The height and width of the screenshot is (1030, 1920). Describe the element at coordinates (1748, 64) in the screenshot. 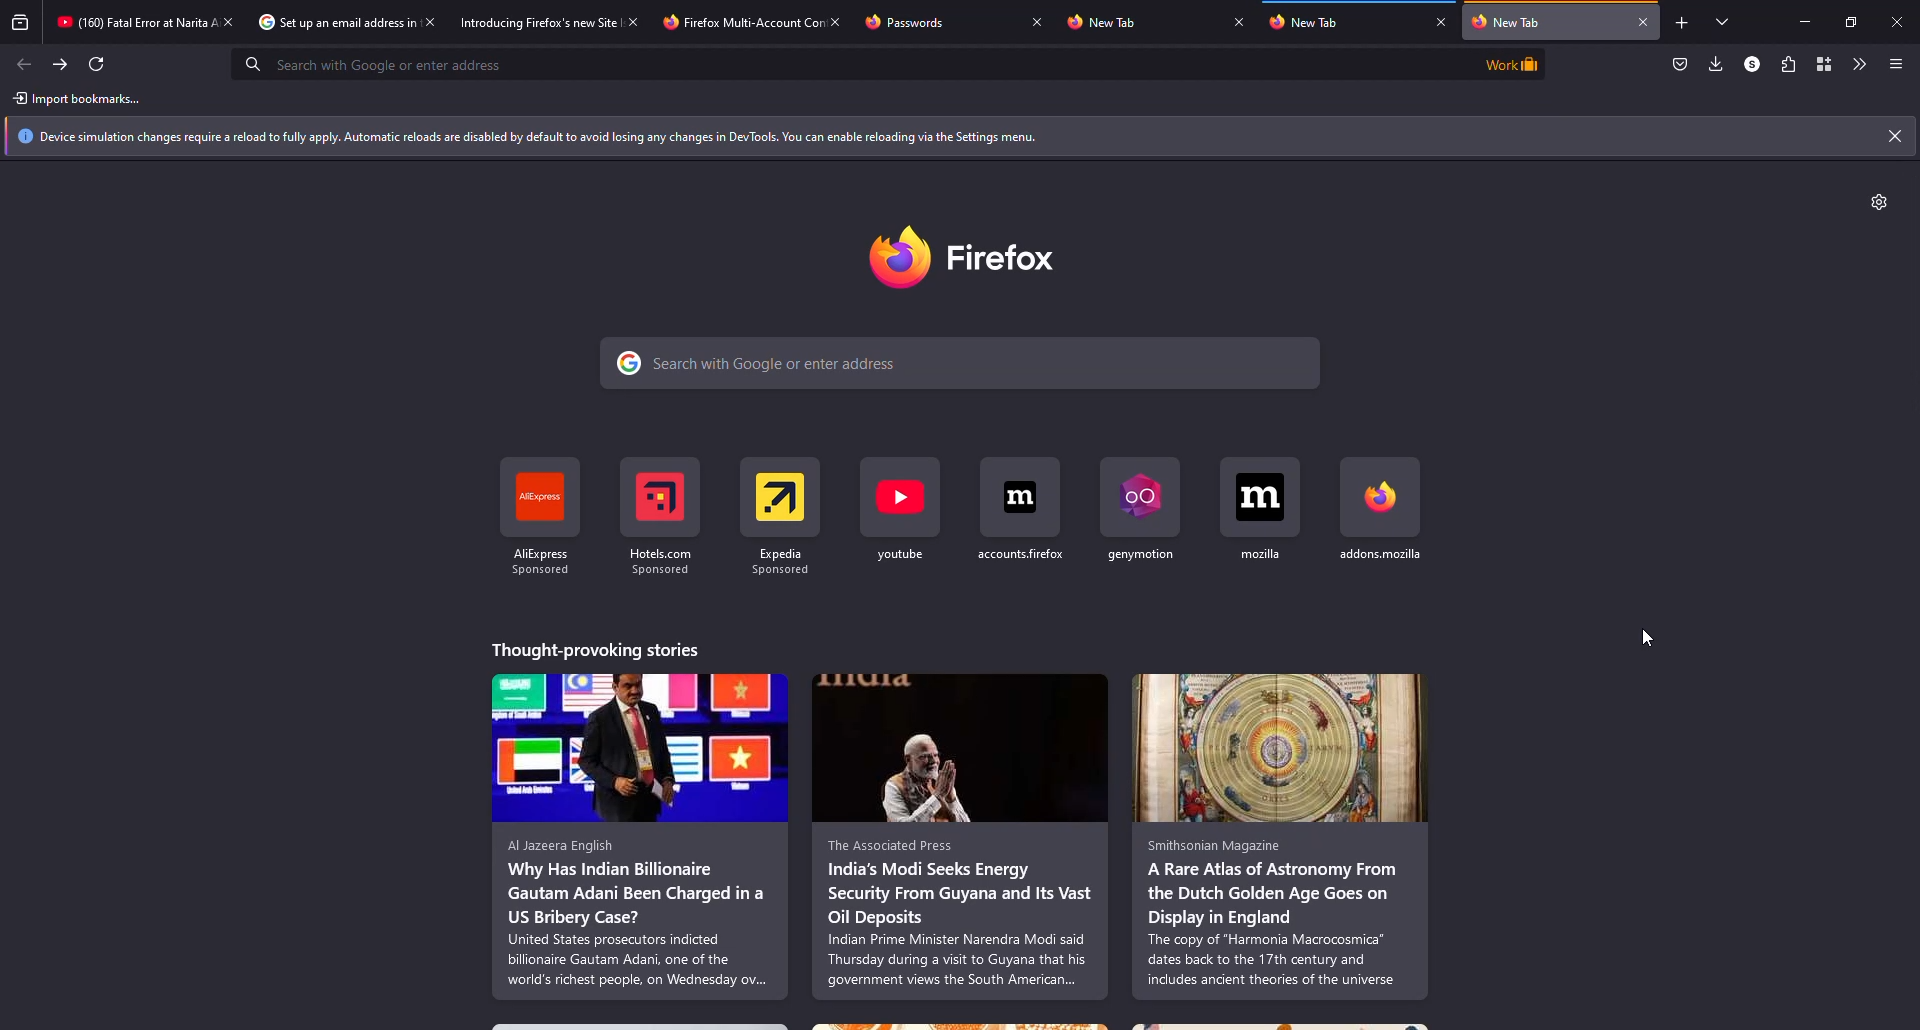

I see `profile` at that location.